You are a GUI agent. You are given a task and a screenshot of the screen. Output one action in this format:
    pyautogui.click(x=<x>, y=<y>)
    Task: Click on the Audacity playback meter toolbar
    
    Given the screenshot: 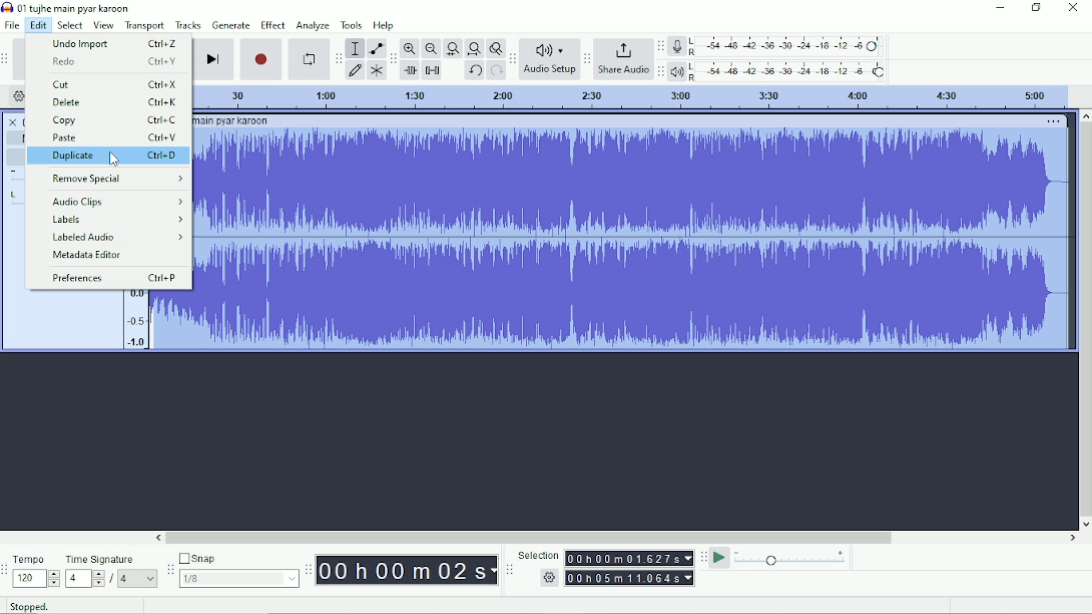 What is the action you would take?
    pyautogui.click(x=660, y=73)
    